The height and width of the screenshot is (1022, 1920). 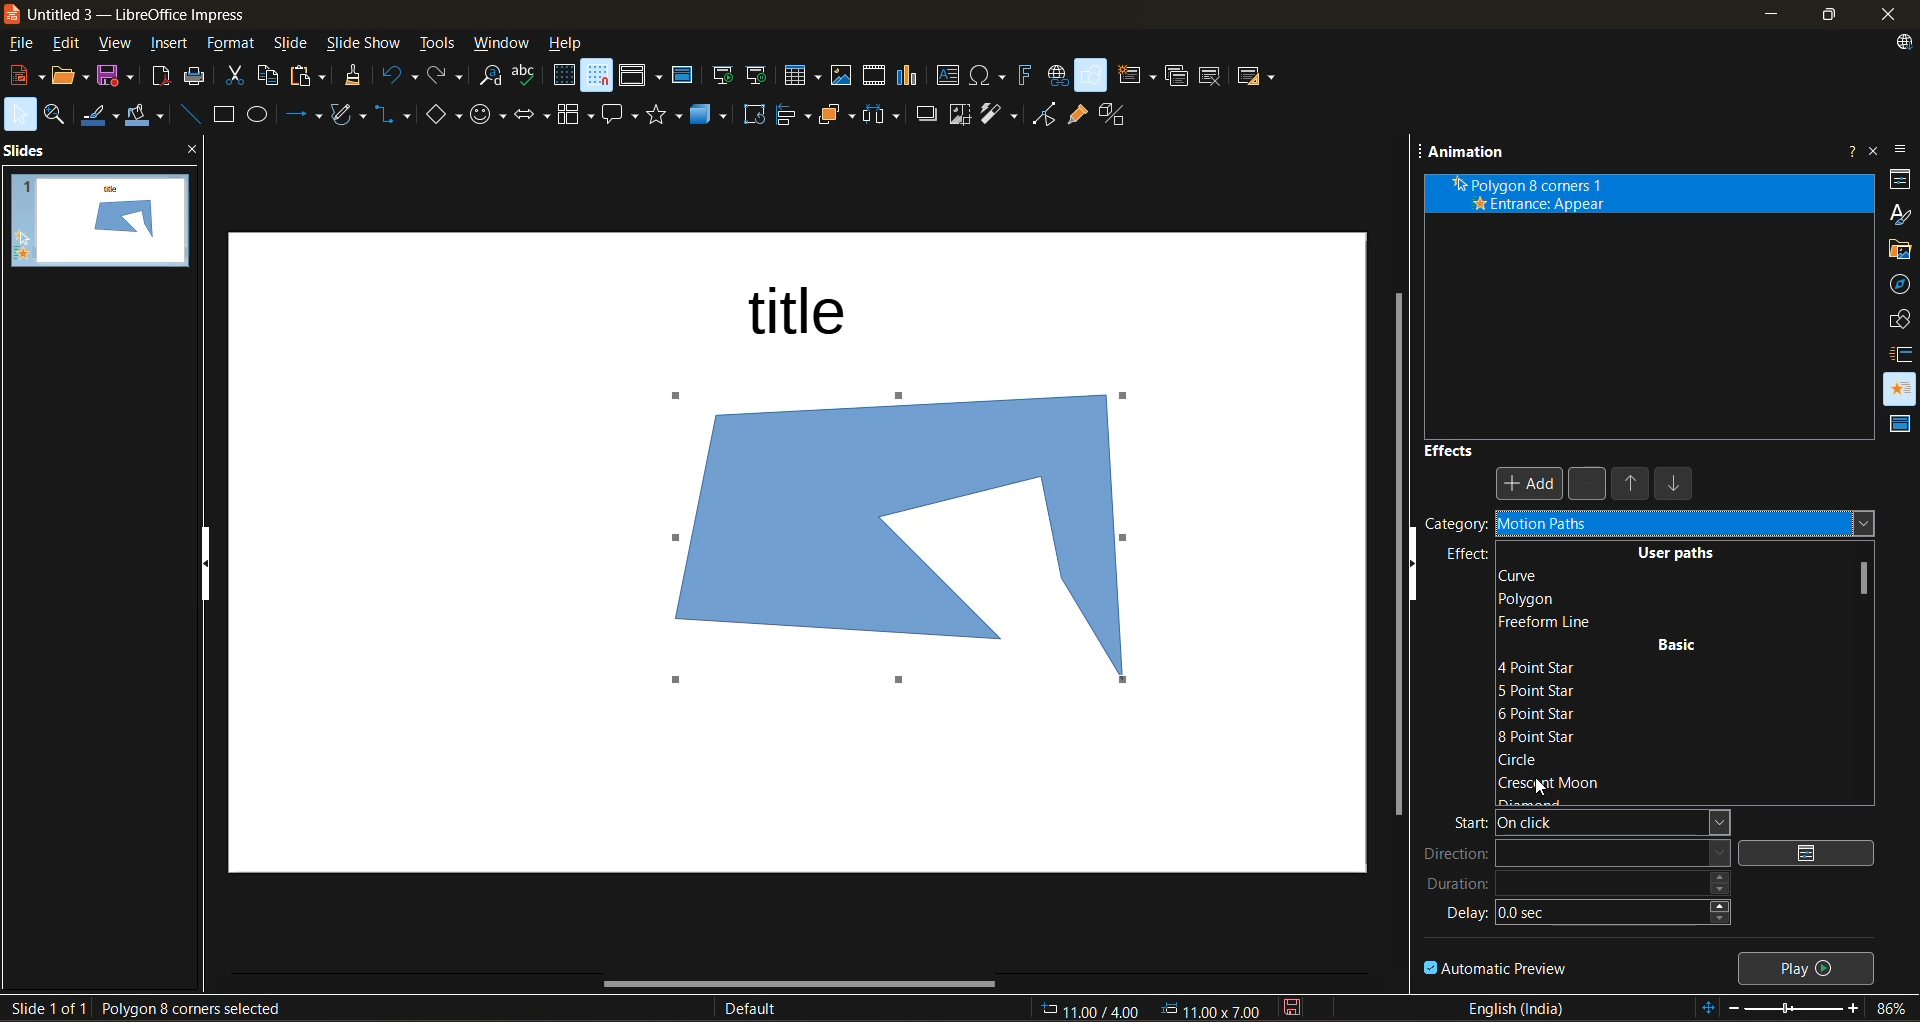 What do you see at coordinates (1704, 1005) in the screenshot?
I see `fit to slide` at bounding box center [1704, 1005].